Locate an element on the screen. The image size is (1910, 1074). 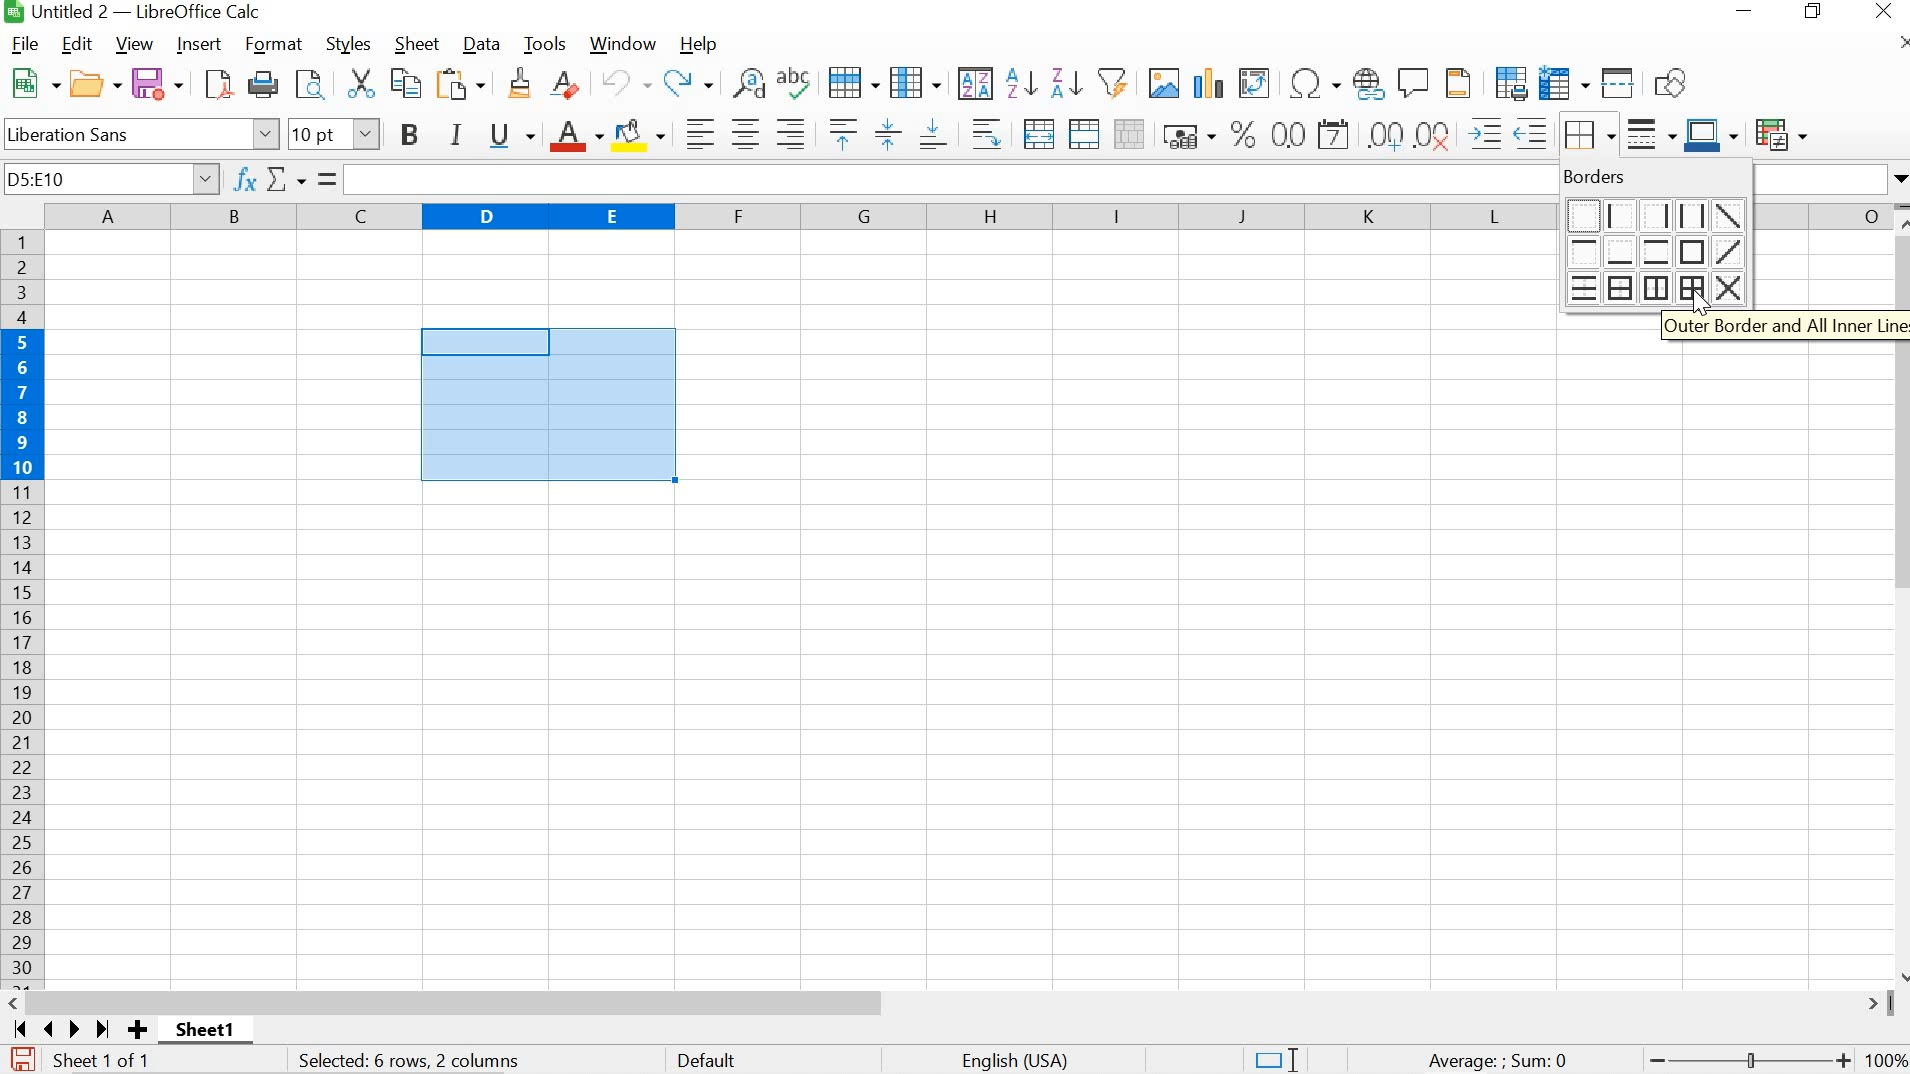
bottom border is located at coordinates (1622, 251).